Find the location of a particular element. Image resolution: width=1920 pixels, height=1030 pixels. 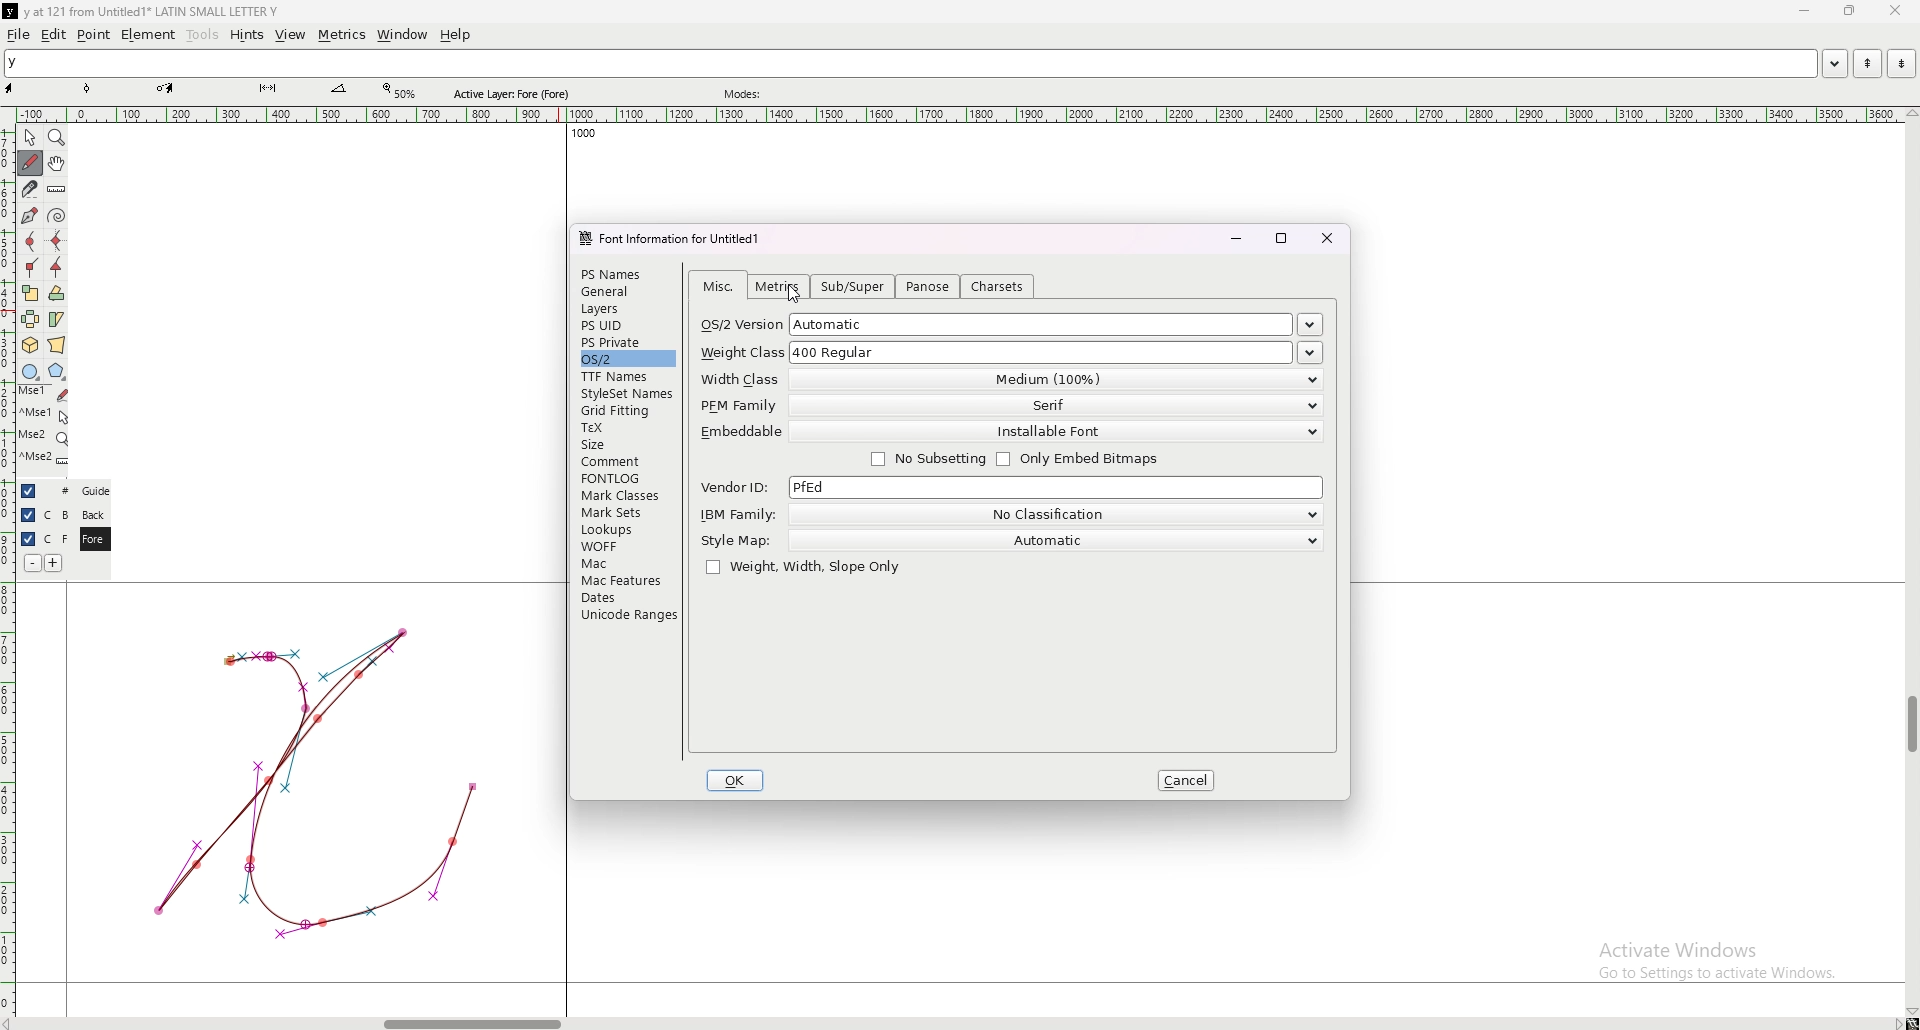

open word list is located at coordinates (1834, 63).